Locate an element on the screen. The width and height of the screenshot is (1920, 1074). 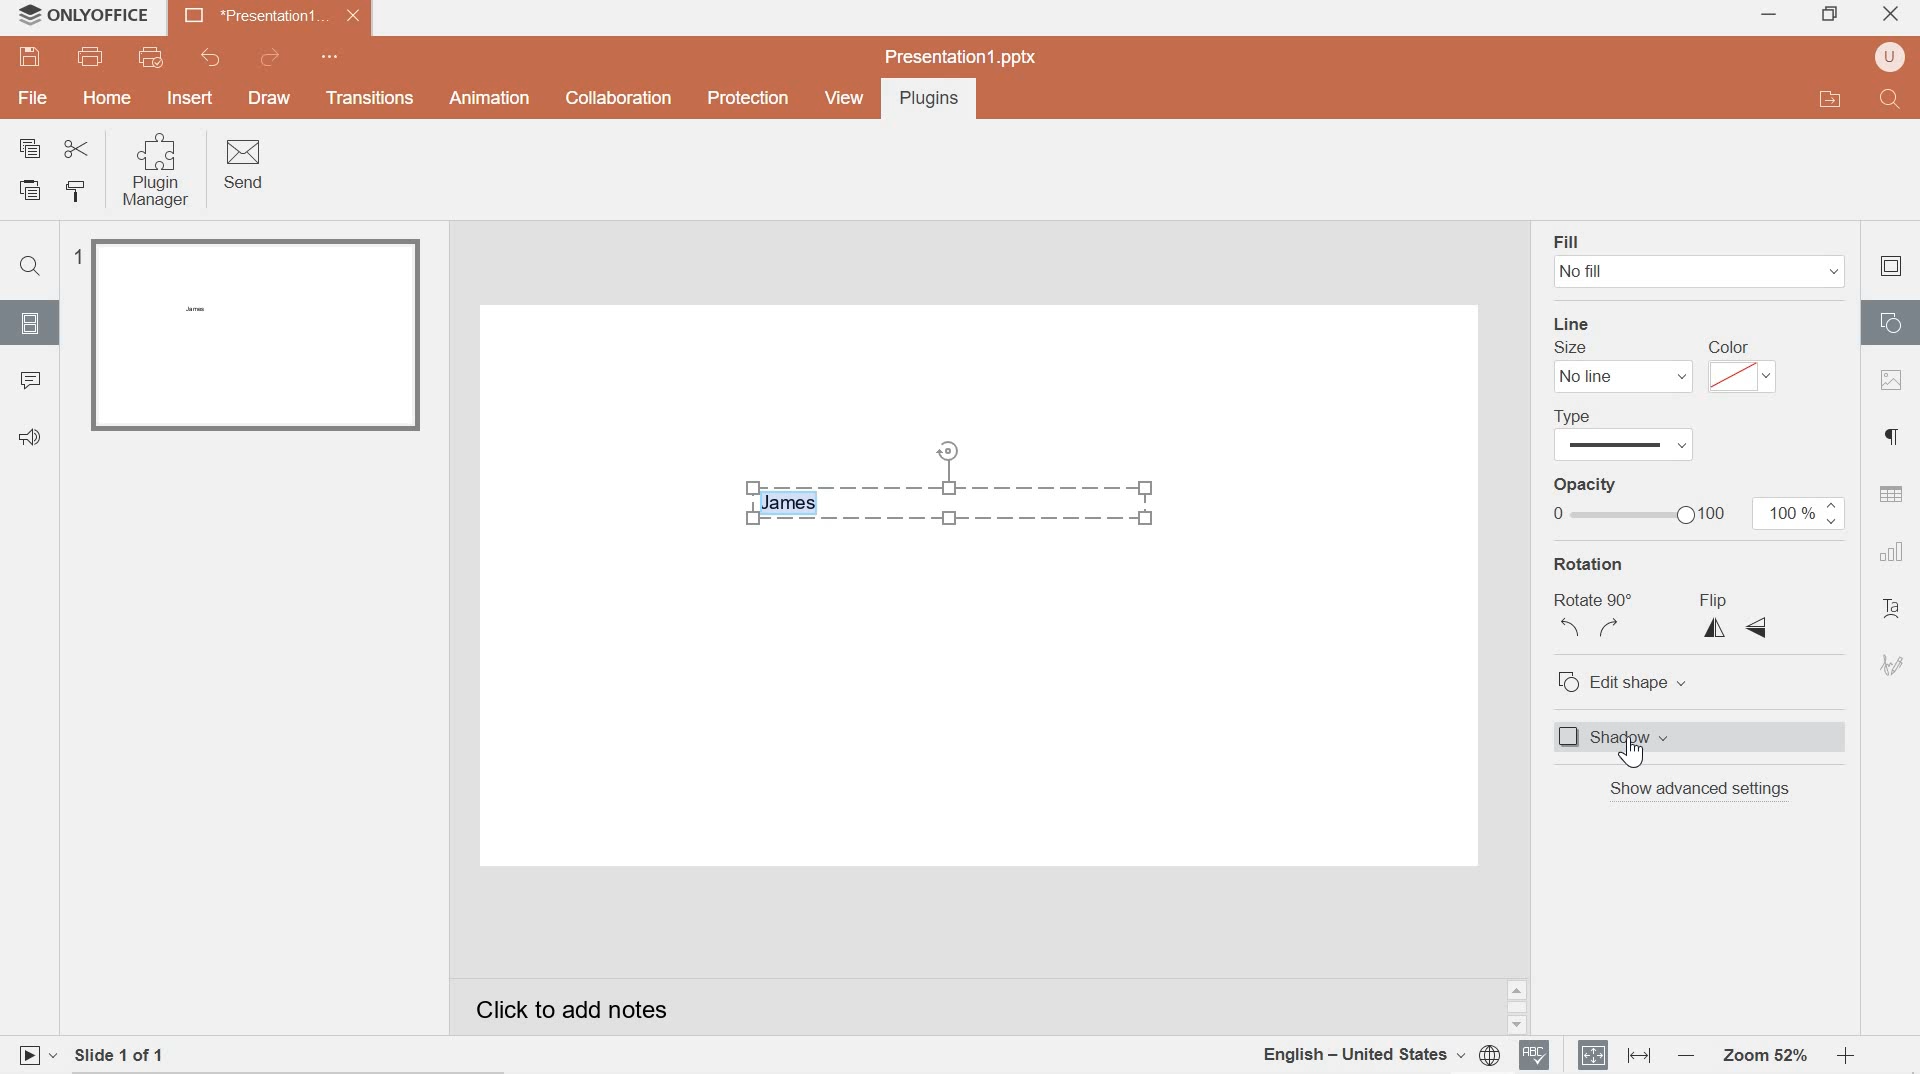
edit shape is located at coordinates (1655, 681).